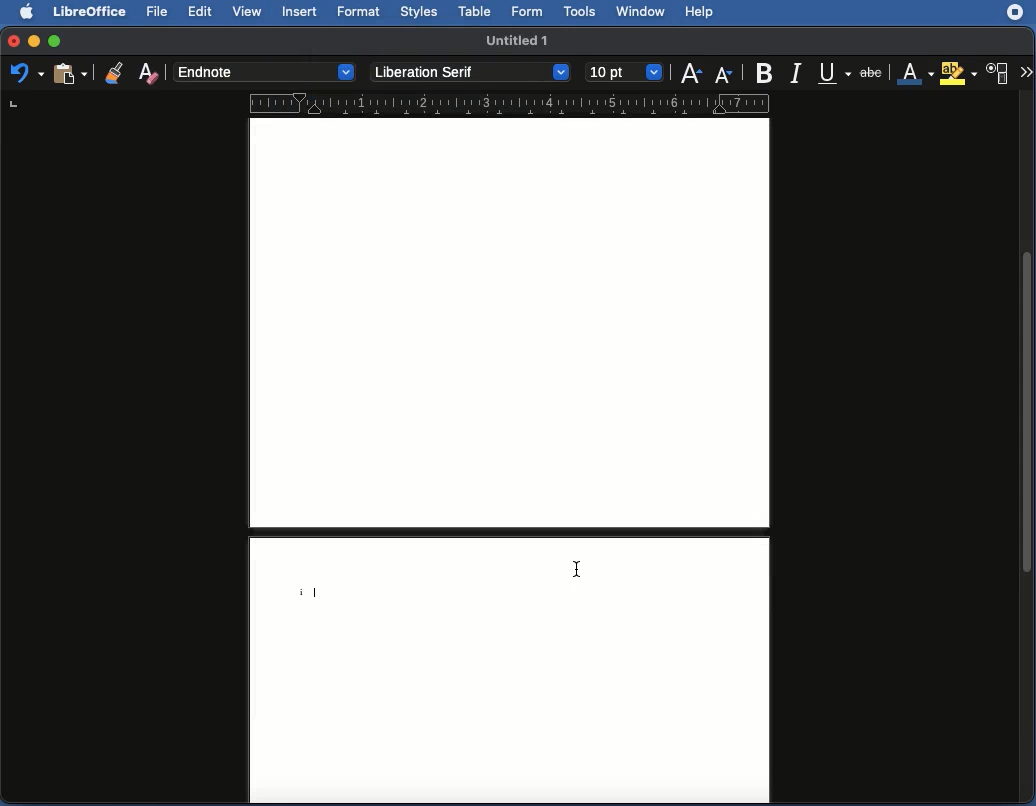  Describe the element at coordinates (957, 73) in the screenshot. I see `Highlighting color` at that location.